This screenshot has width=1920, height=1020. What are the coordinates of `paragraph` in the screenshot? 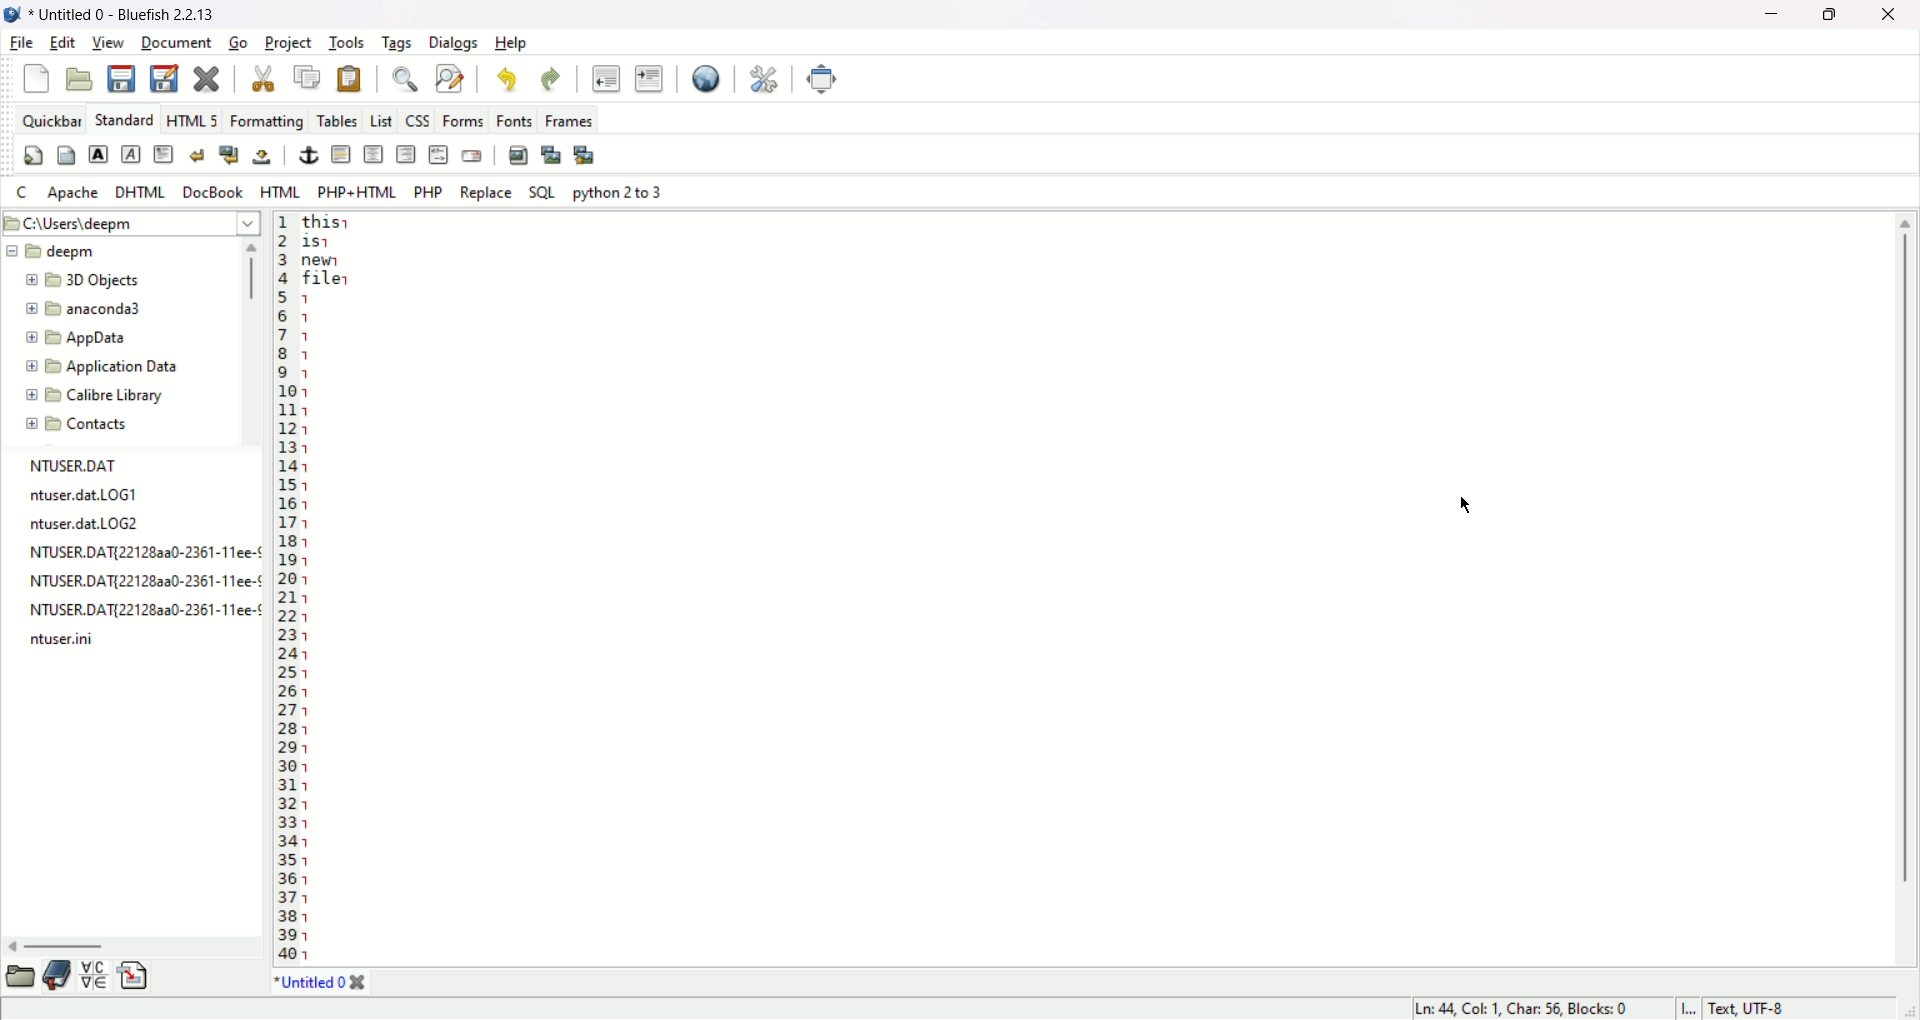 It's located at (164, 152).